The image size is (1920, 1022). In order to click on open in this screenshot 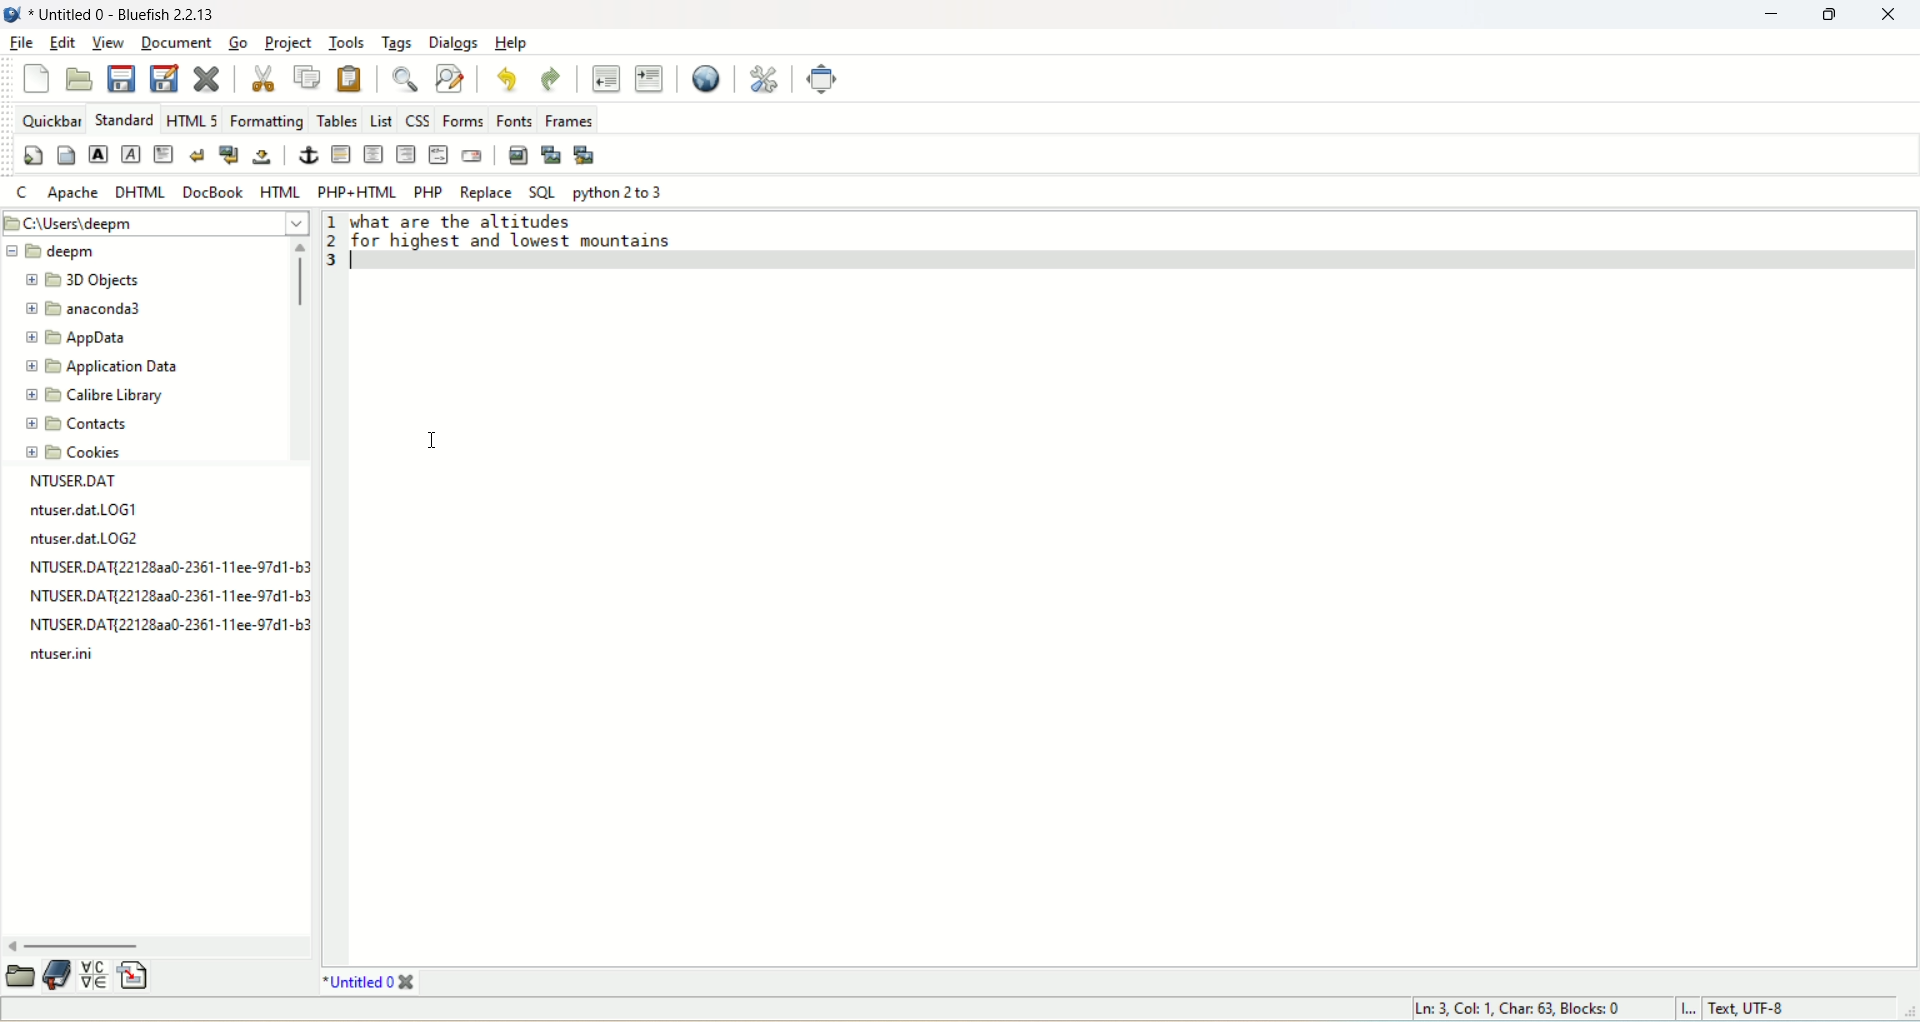, I will do `click(81, 80)`.